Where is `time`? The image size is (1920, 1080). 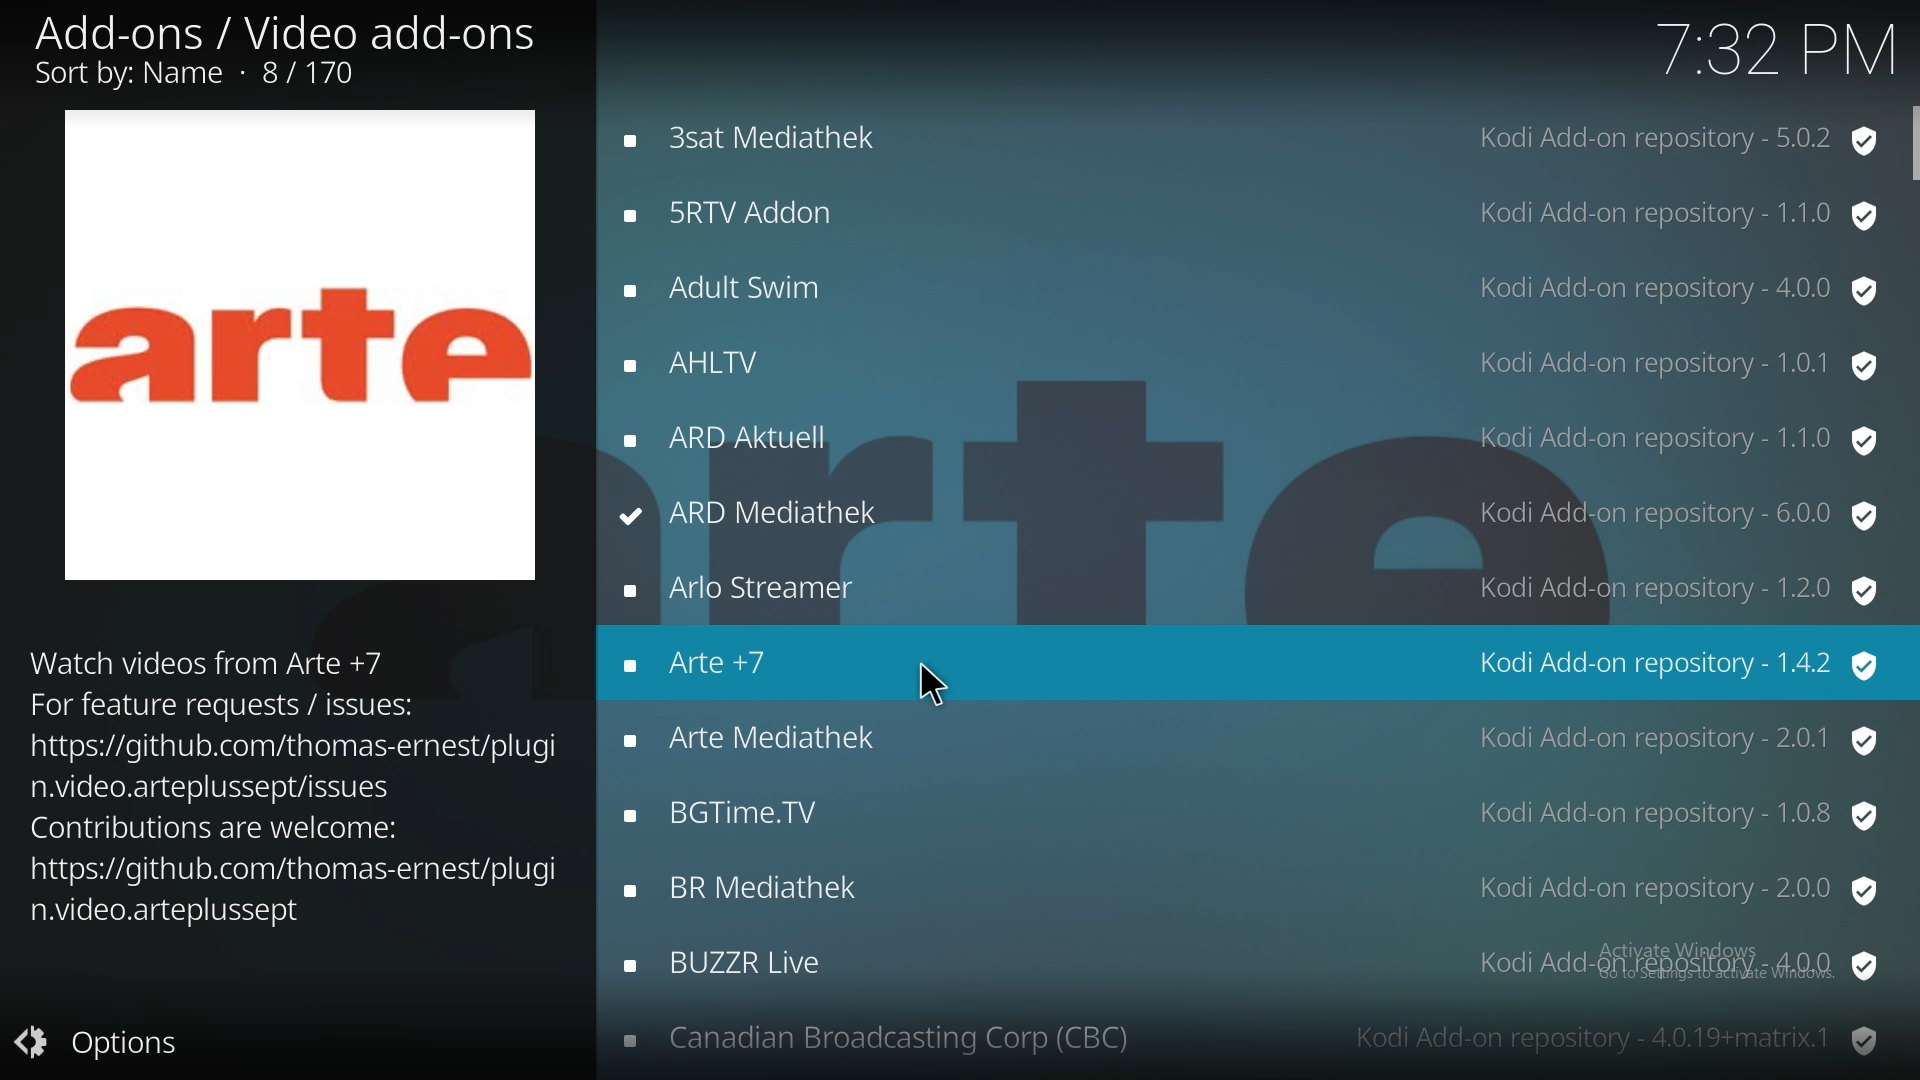 time is located at coordinates (1767, 52).